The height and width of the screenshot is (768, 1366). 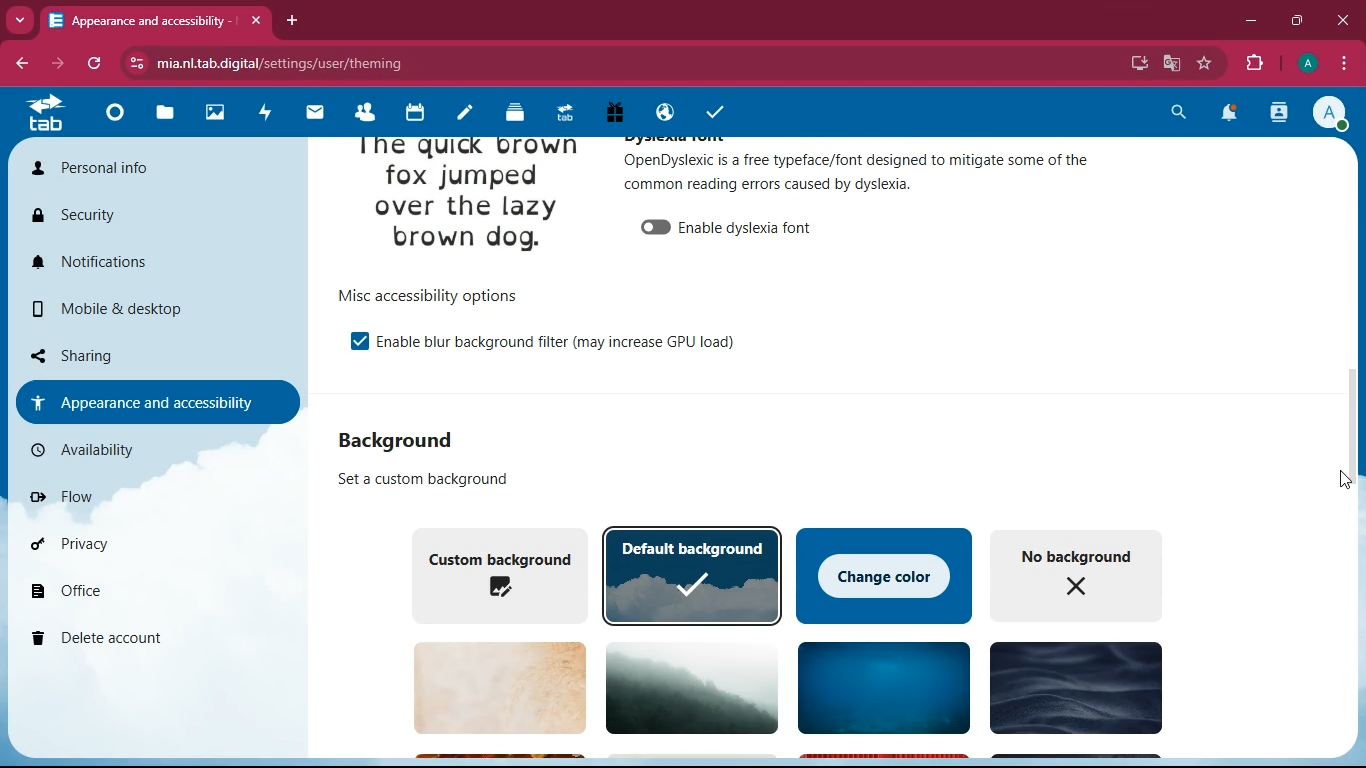 What do you see at coordinates (1230, 114) in the screenshot?
I see `notifications` at bounding box center [1230, 114].